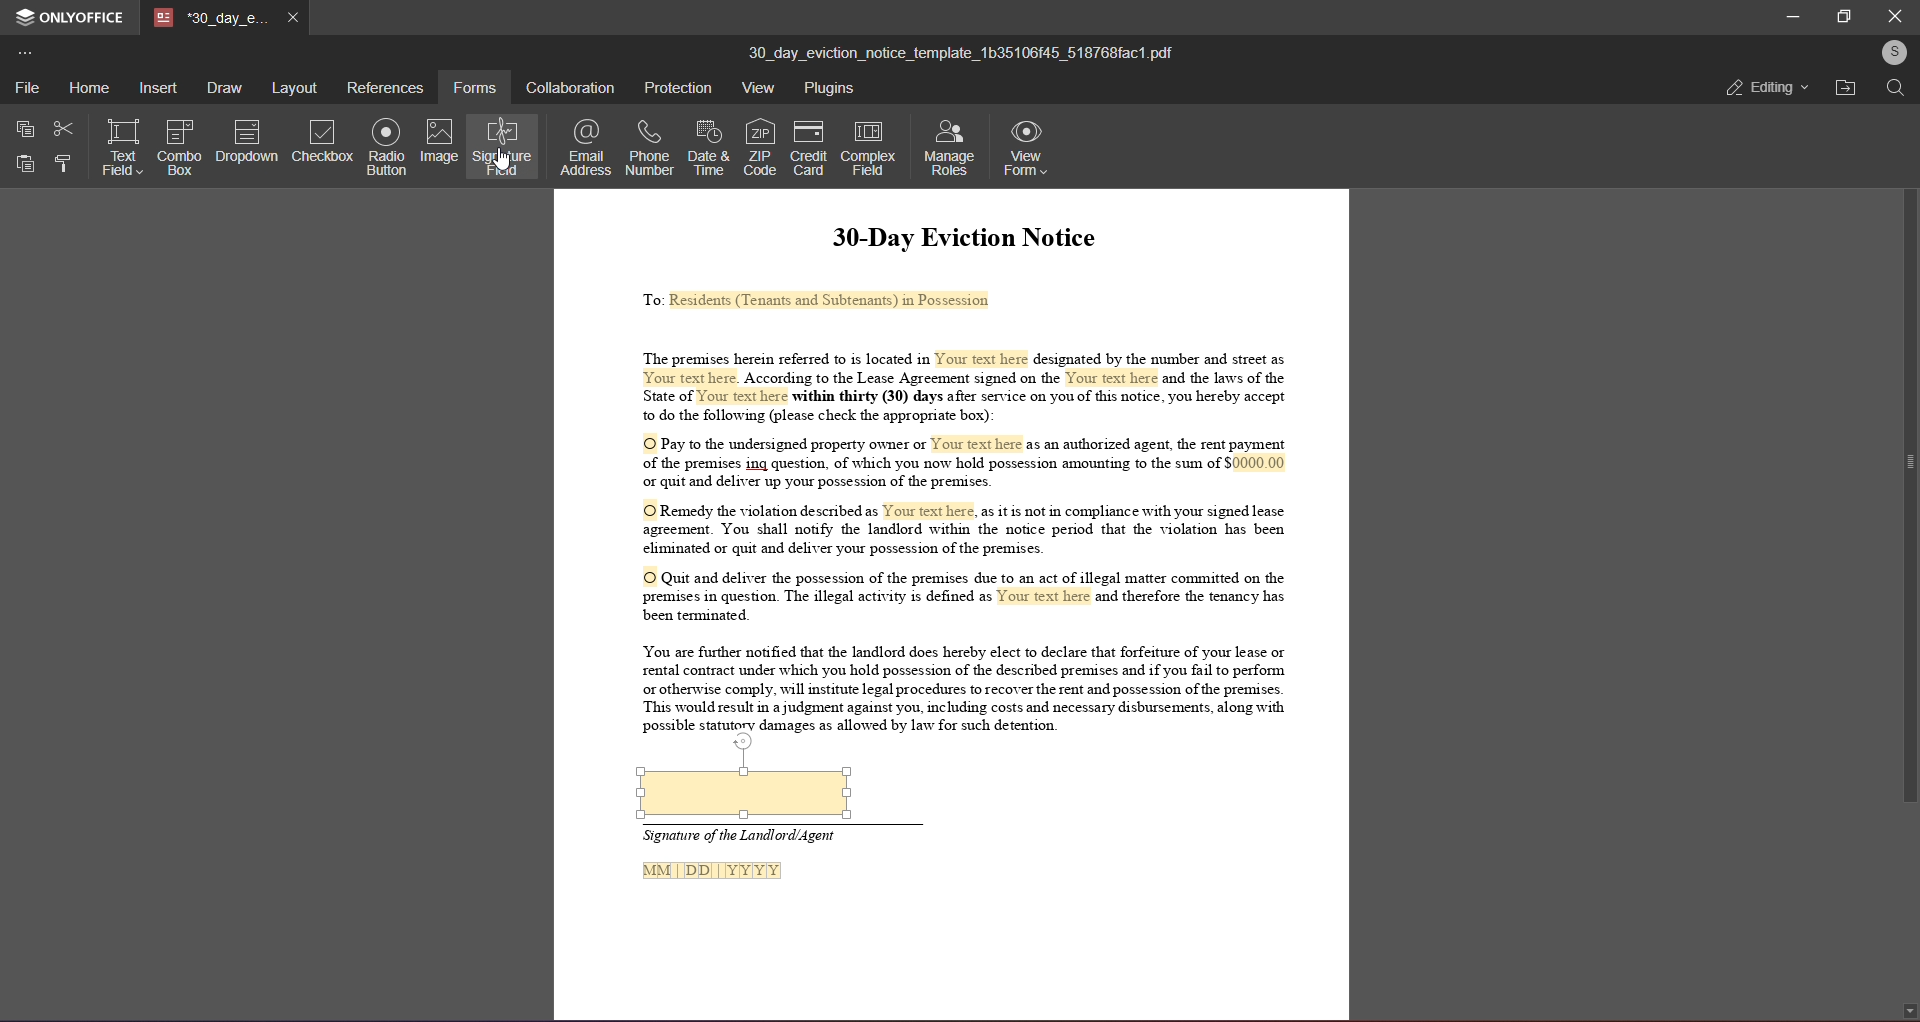 This screenshot has width=1920, height=1022. I want to click on insert, so click(157, 88).